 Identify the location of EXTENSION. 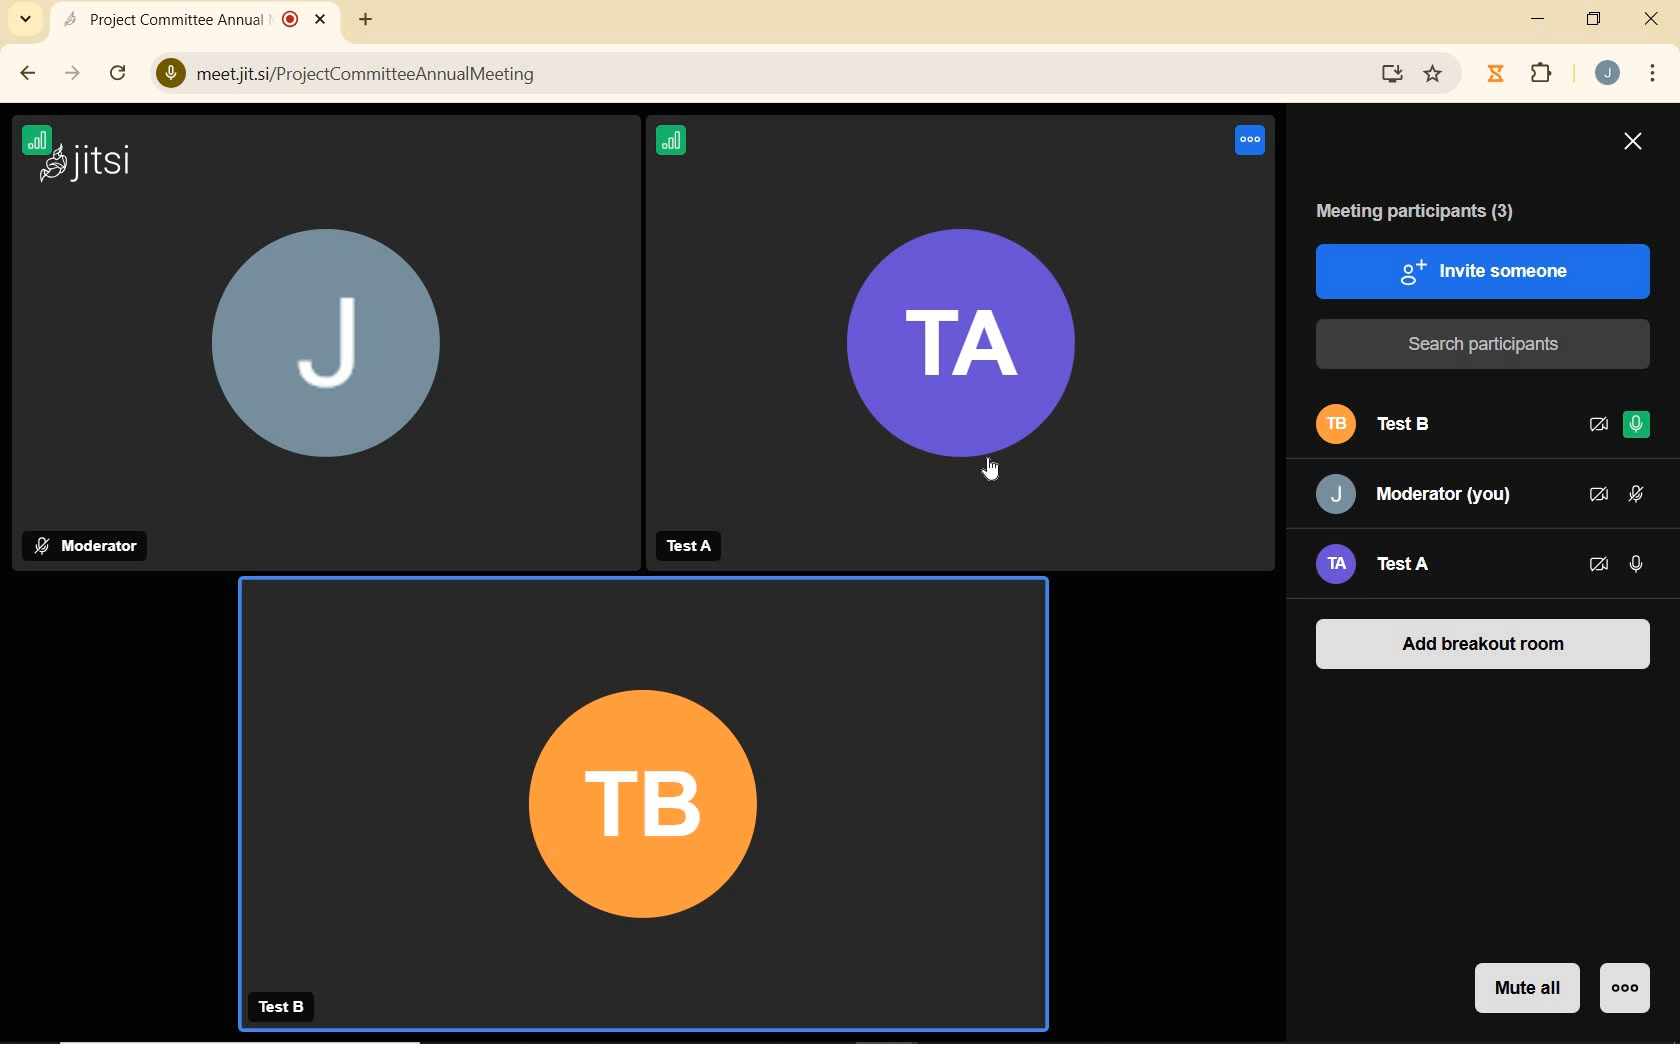
(1540, 72).